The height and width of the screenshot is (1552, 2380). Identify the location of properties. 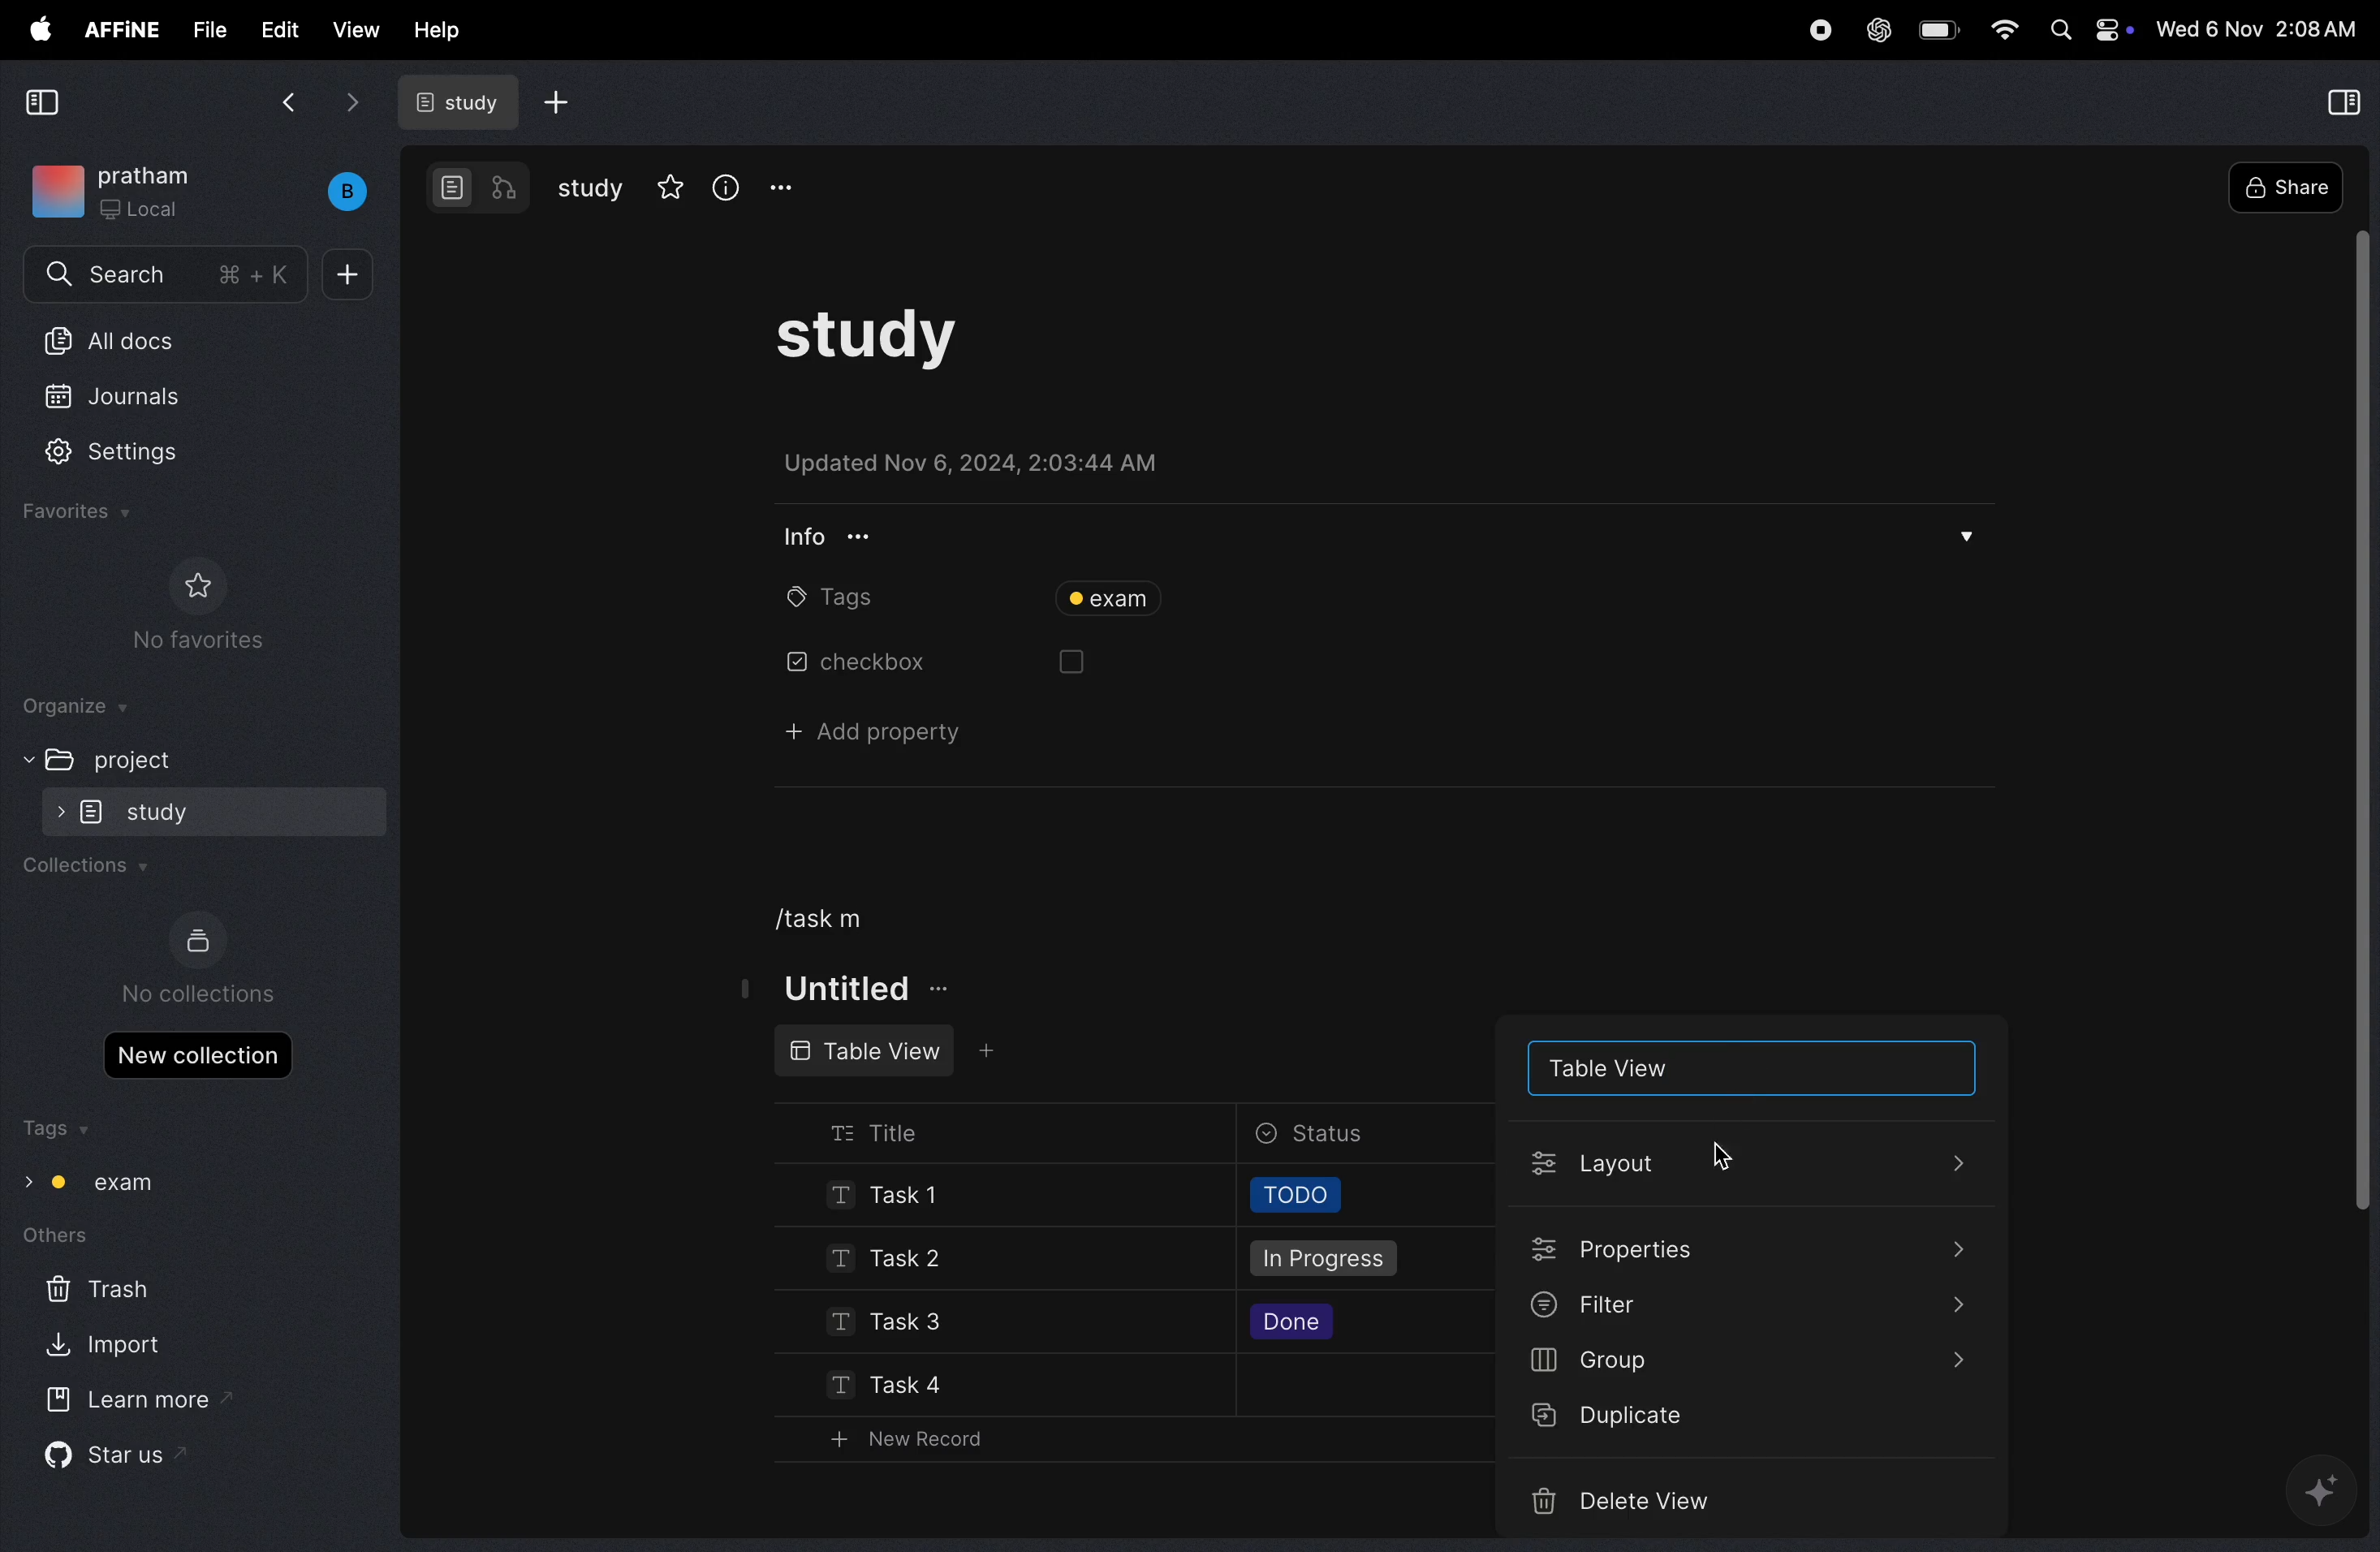
(1747, 1248).